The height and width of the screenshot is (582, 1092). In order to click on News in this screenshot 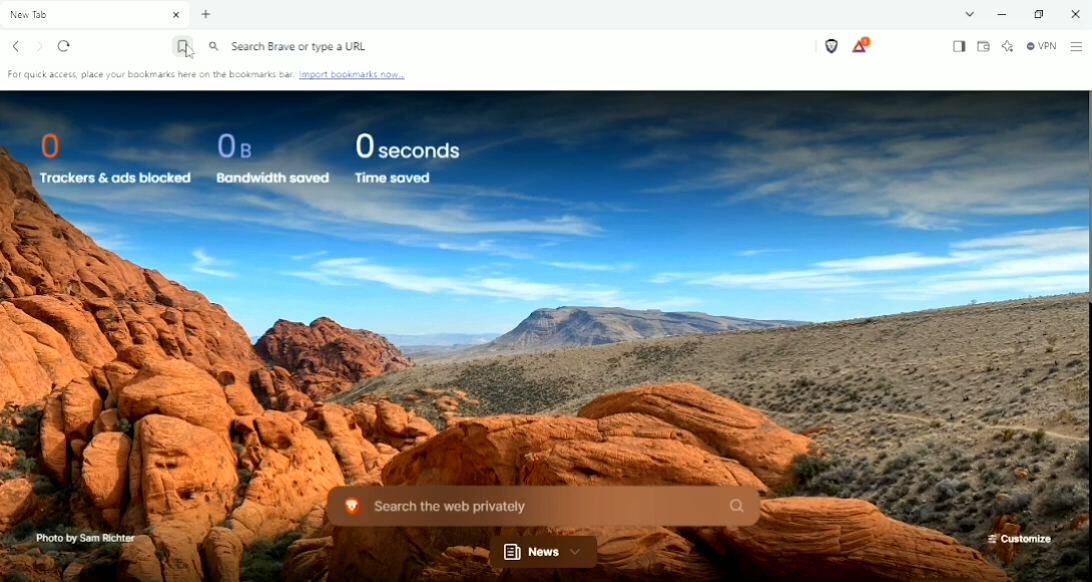, I will do `click(545, 552)`.